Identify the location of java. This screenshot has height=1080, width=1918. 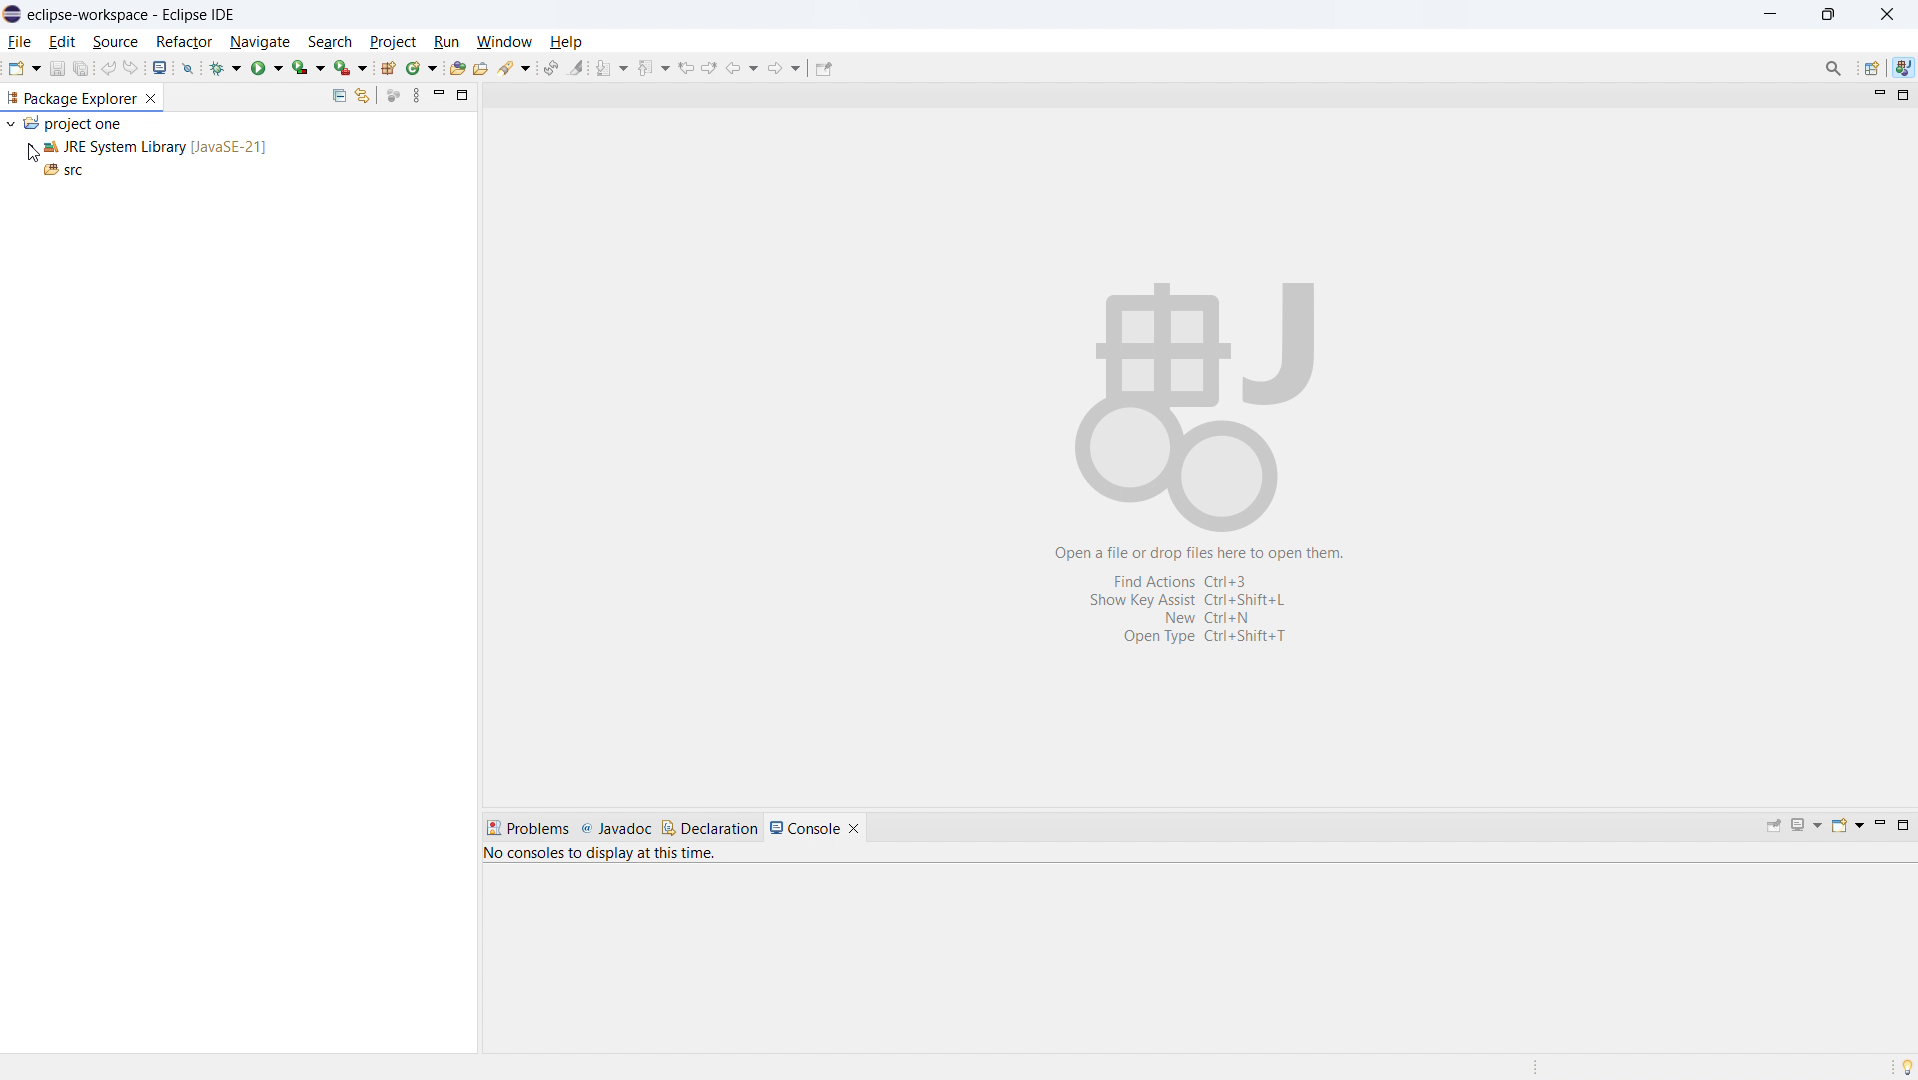
(1903, 68).